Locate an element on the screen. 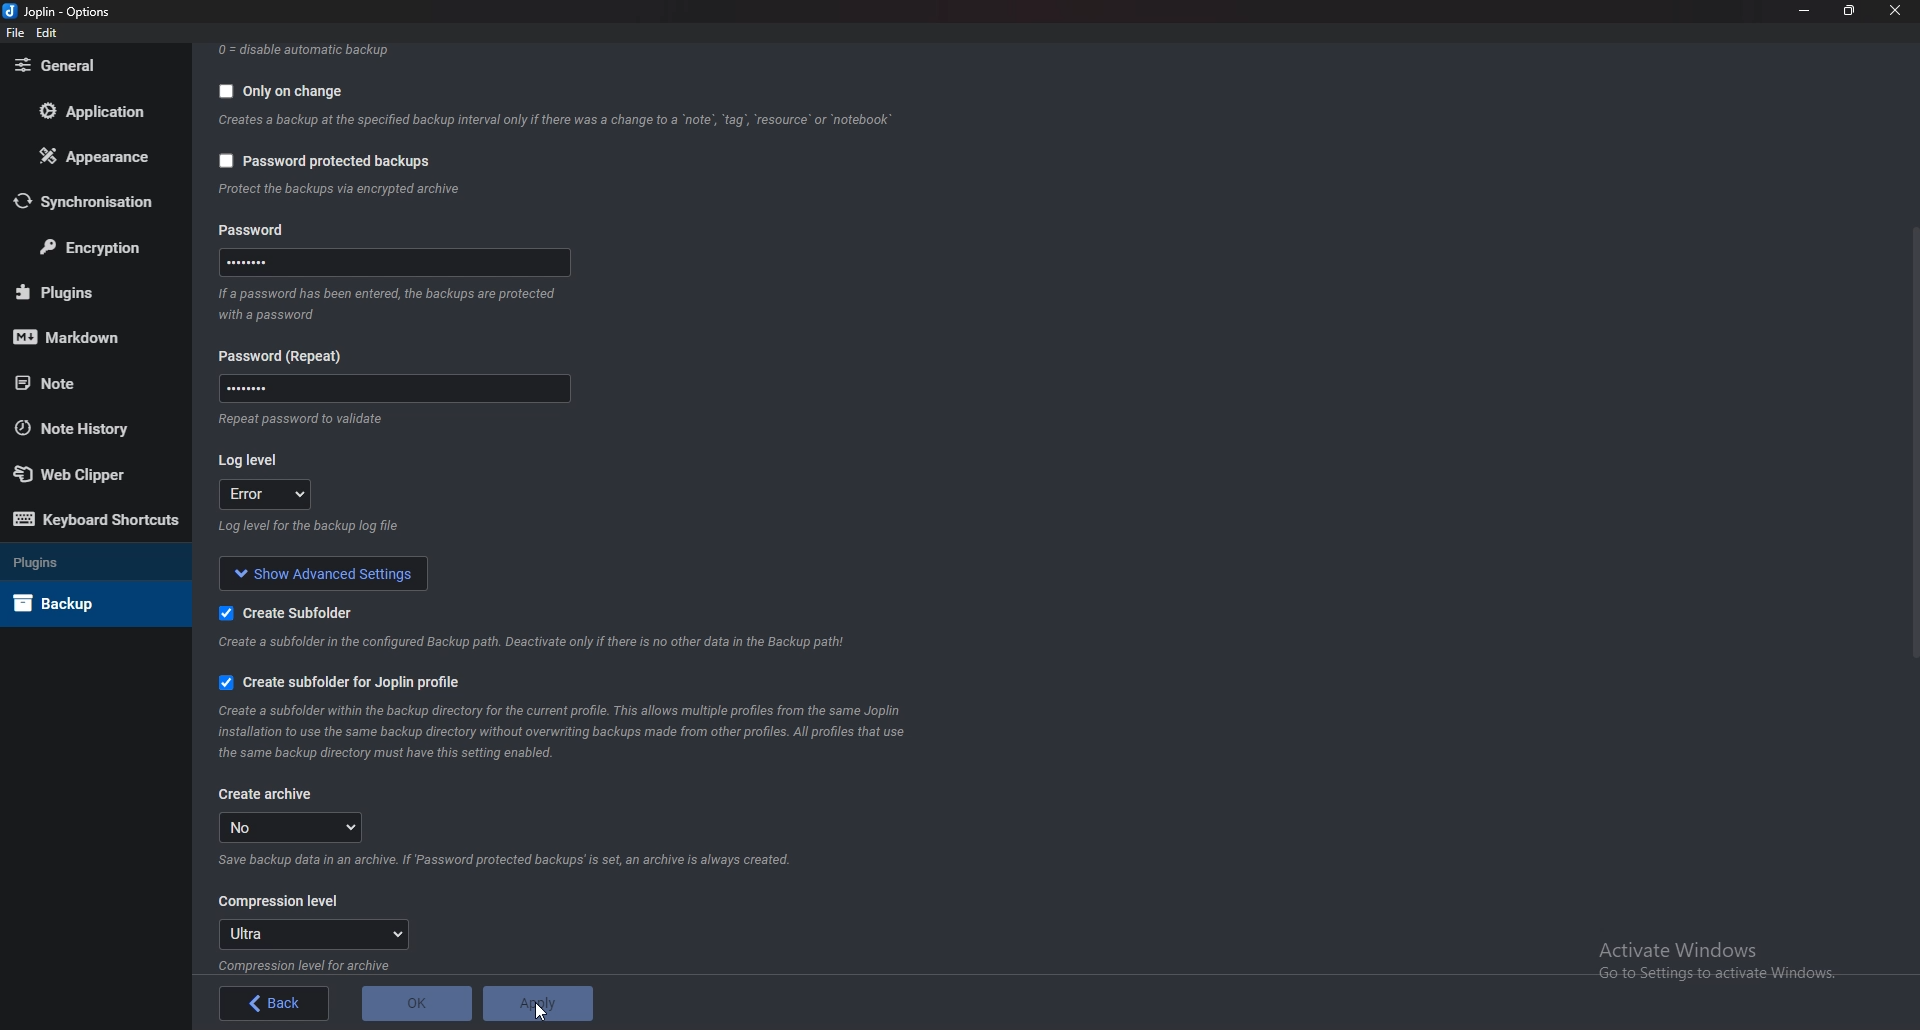 The image size is (1920, 1030). Create sub folder is located at coordinates (298, 610).